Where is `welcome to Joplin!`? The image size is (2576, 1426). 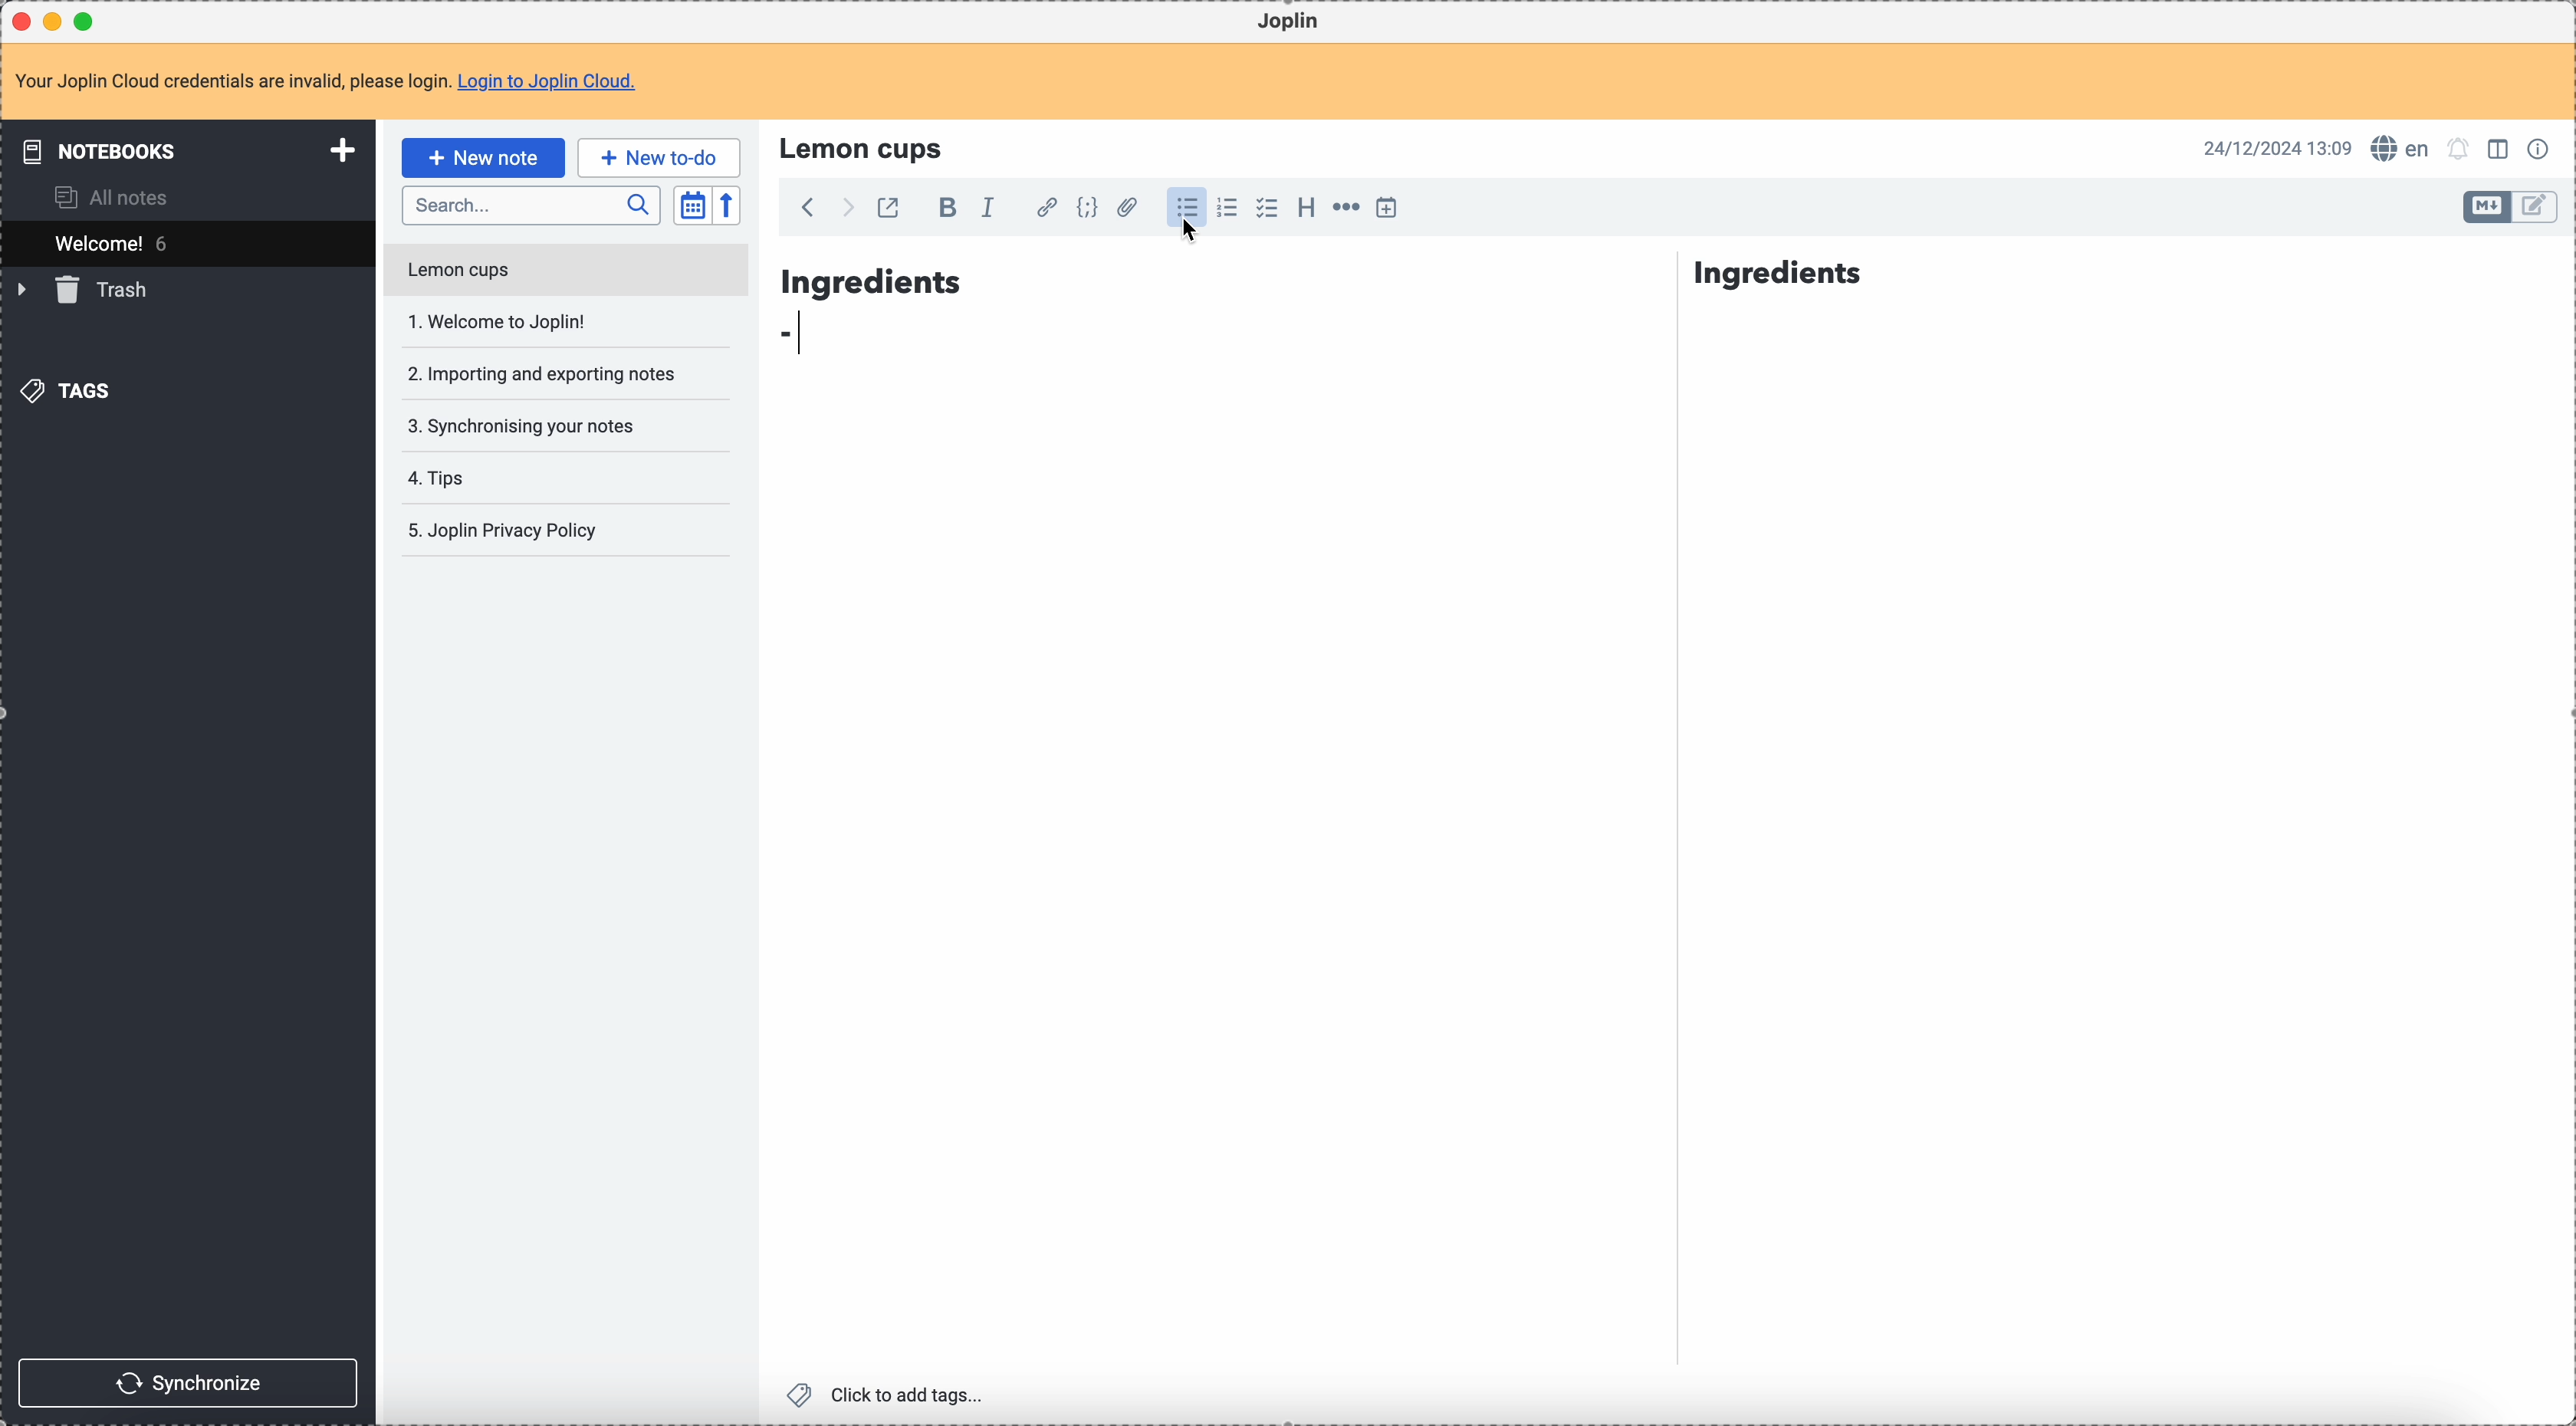 welcome to Joplin! is located at coordinates (499, 321).